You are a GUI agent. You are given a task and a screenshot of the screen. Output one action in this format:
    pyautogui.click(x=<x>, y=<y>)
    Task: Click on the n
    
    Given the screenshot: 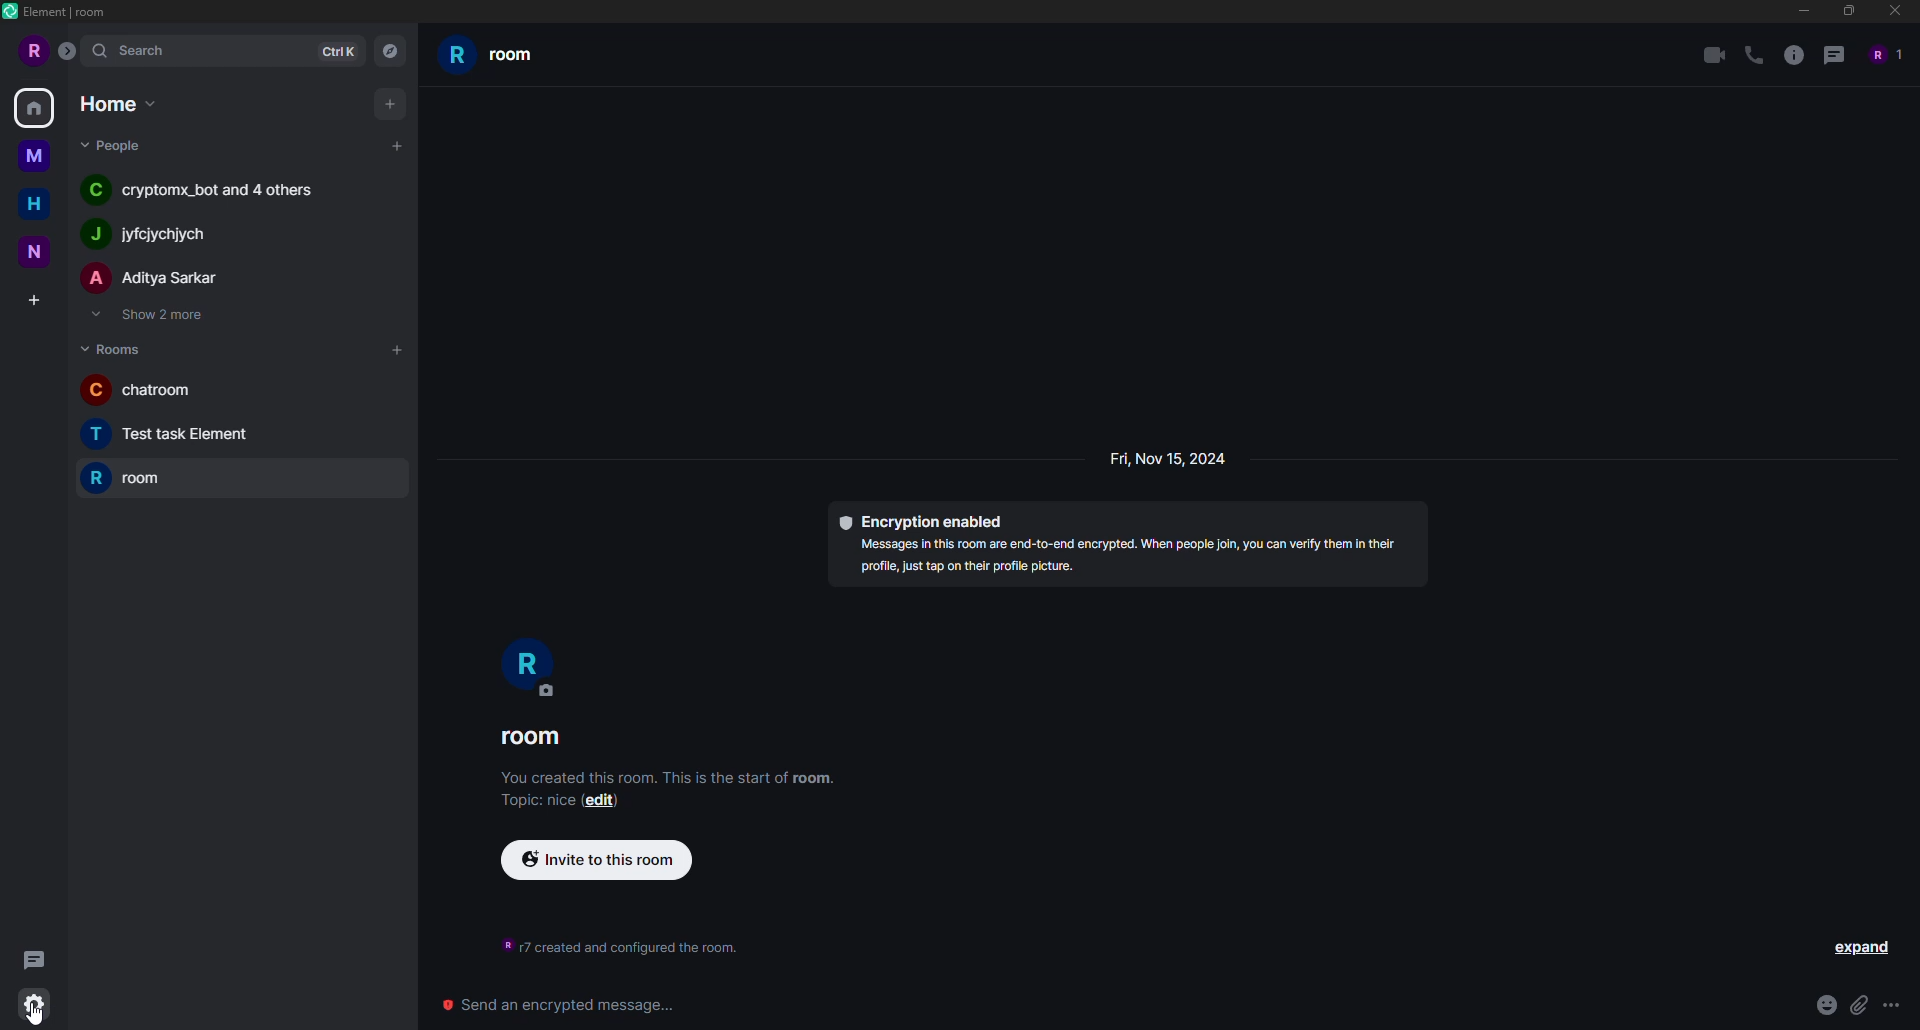 What is the action you would take?
    pyautogui.click(x=33, y=252)
    